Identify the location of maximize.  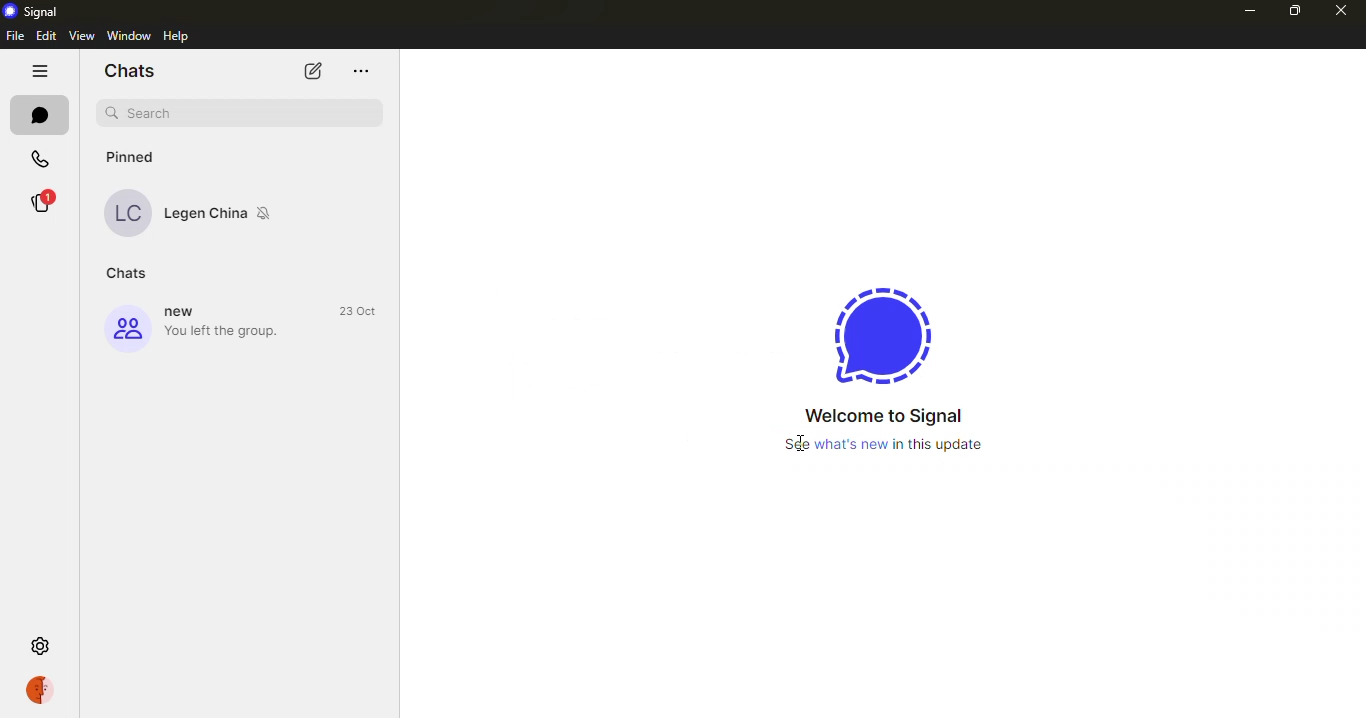
(1293, 10).